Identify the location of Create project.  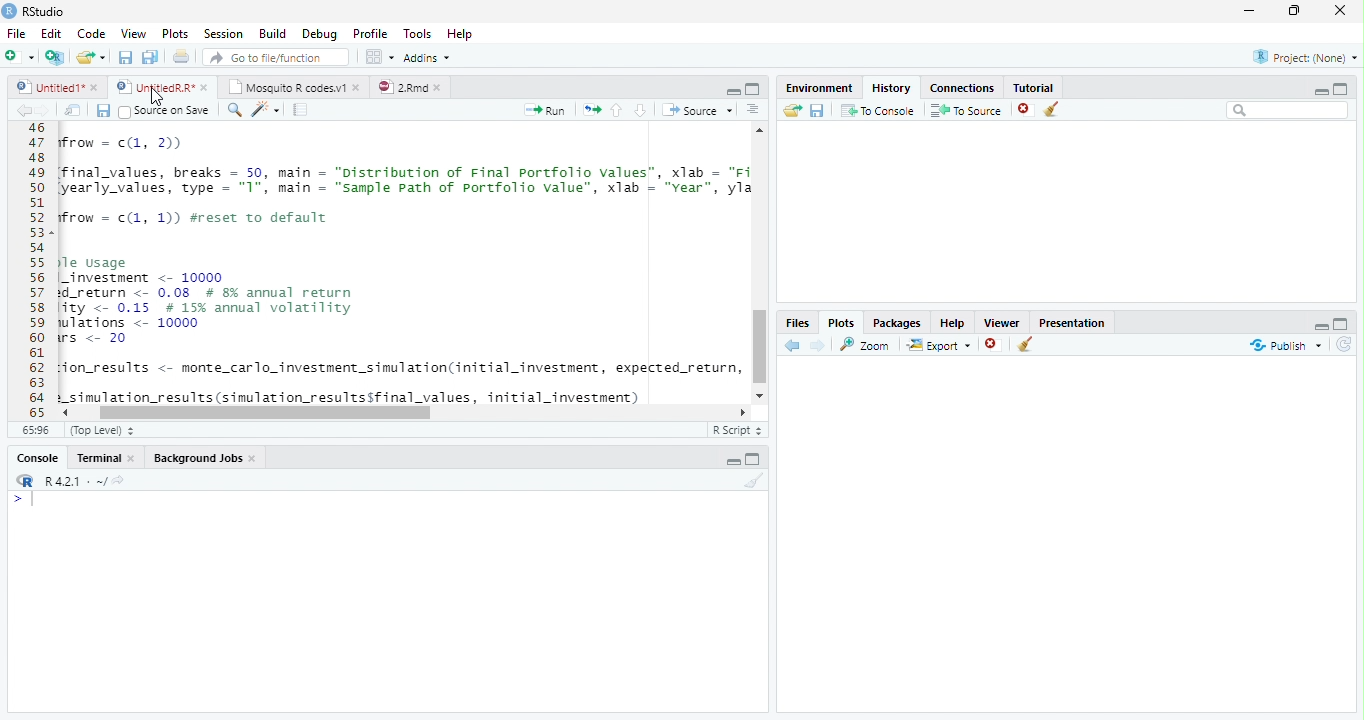
(54, 57).